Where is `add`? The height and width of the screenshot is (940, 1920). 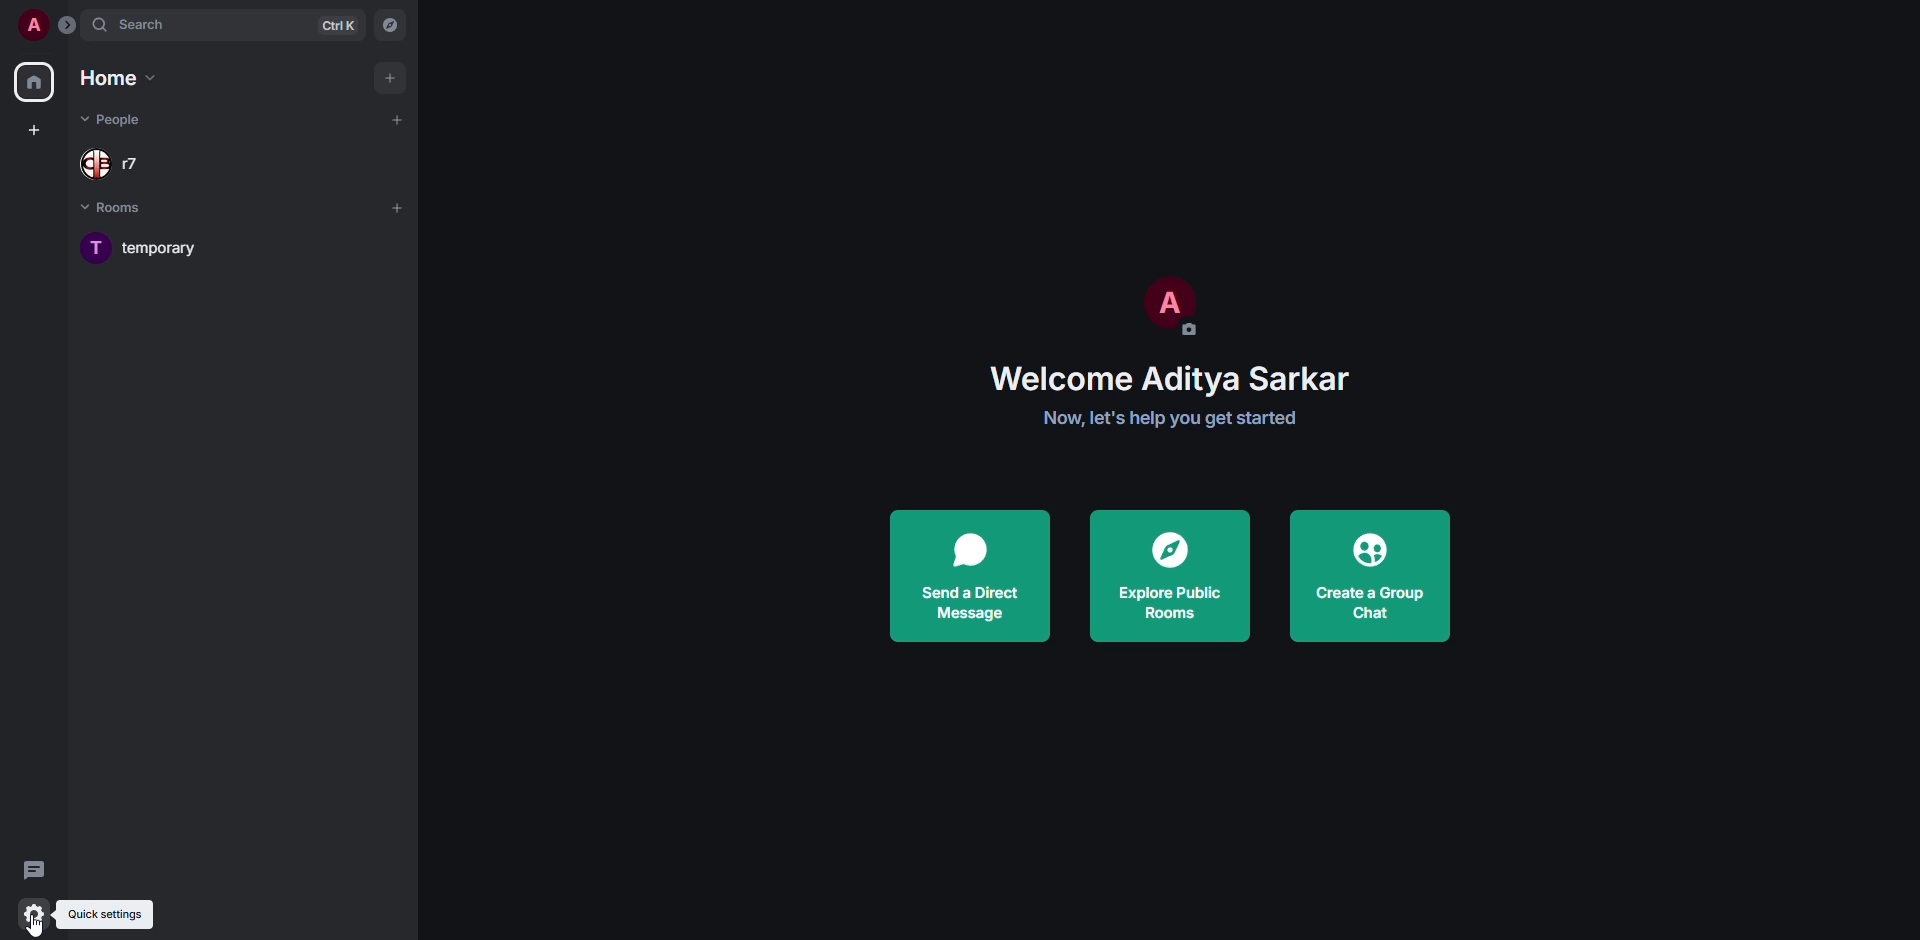 add is located at coordinates (388, 78).